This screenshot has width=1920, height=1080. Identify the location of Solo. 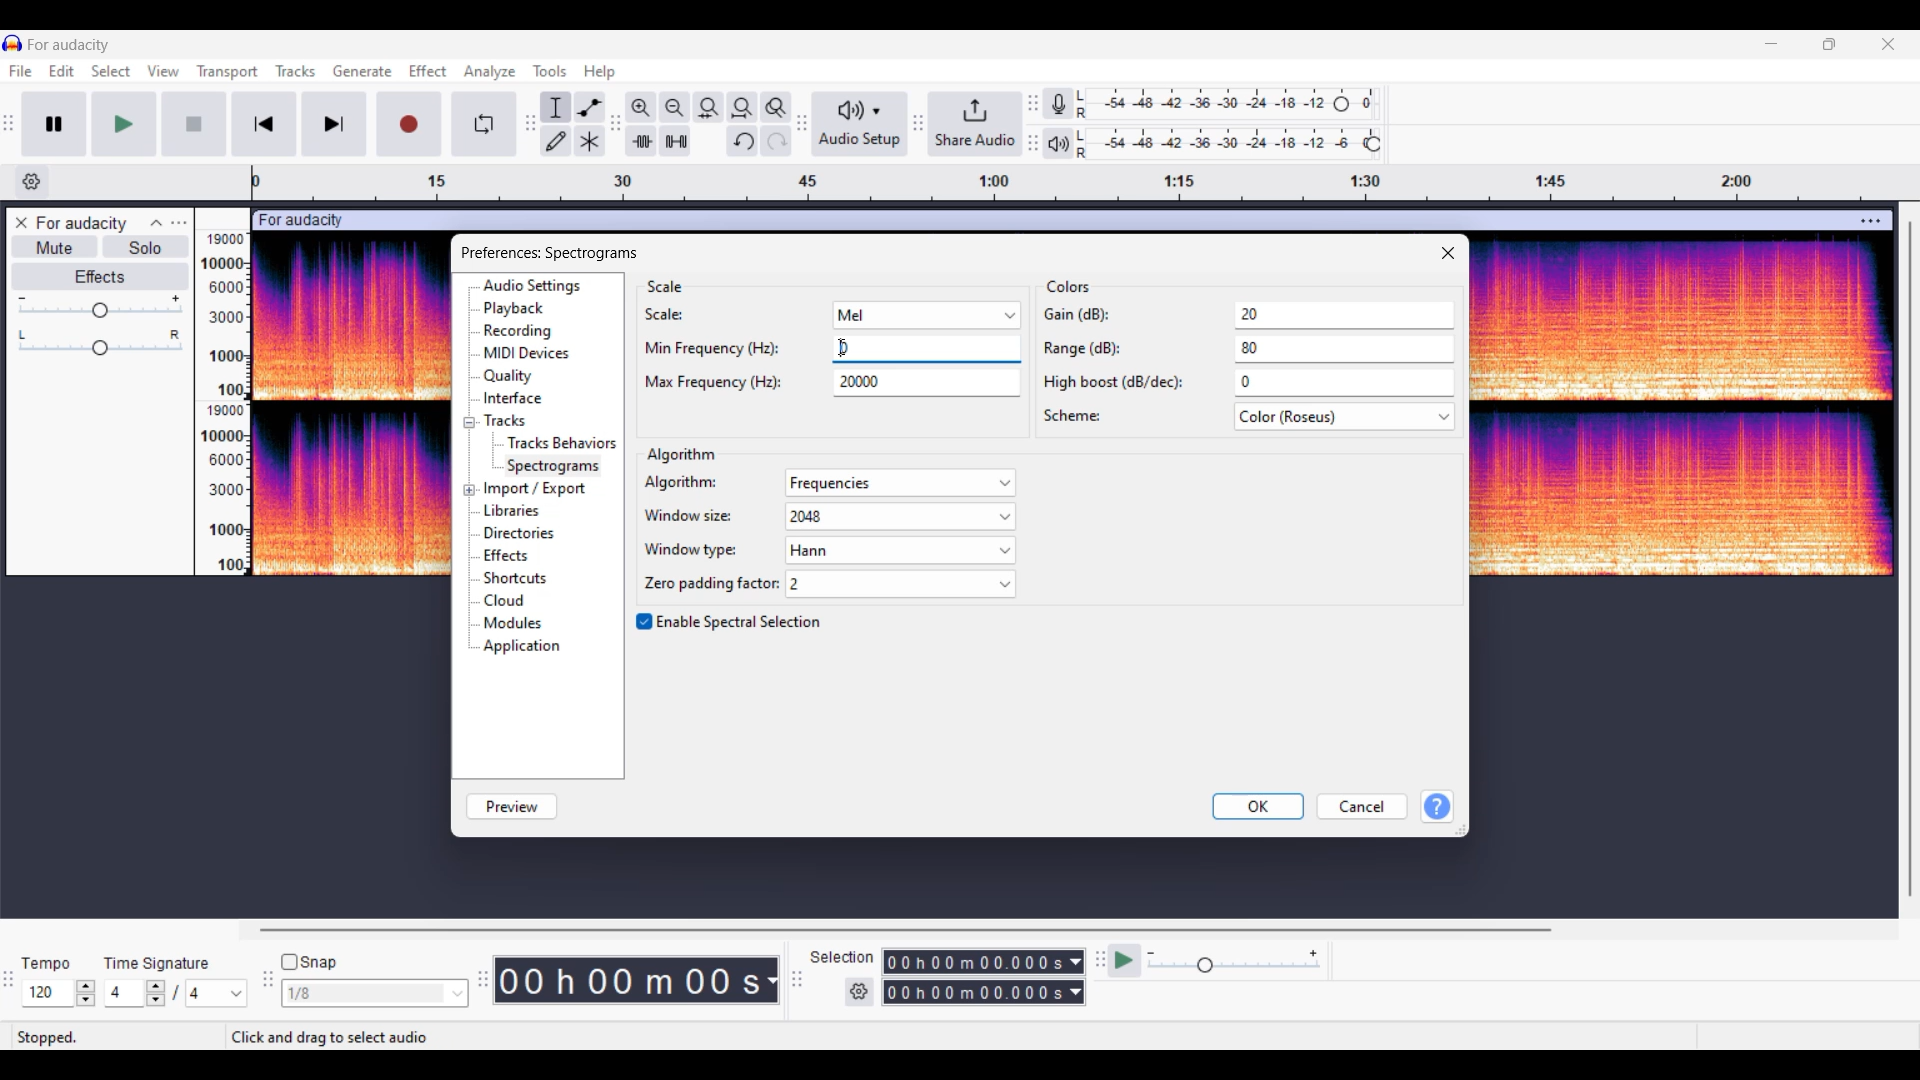
(146, 247).